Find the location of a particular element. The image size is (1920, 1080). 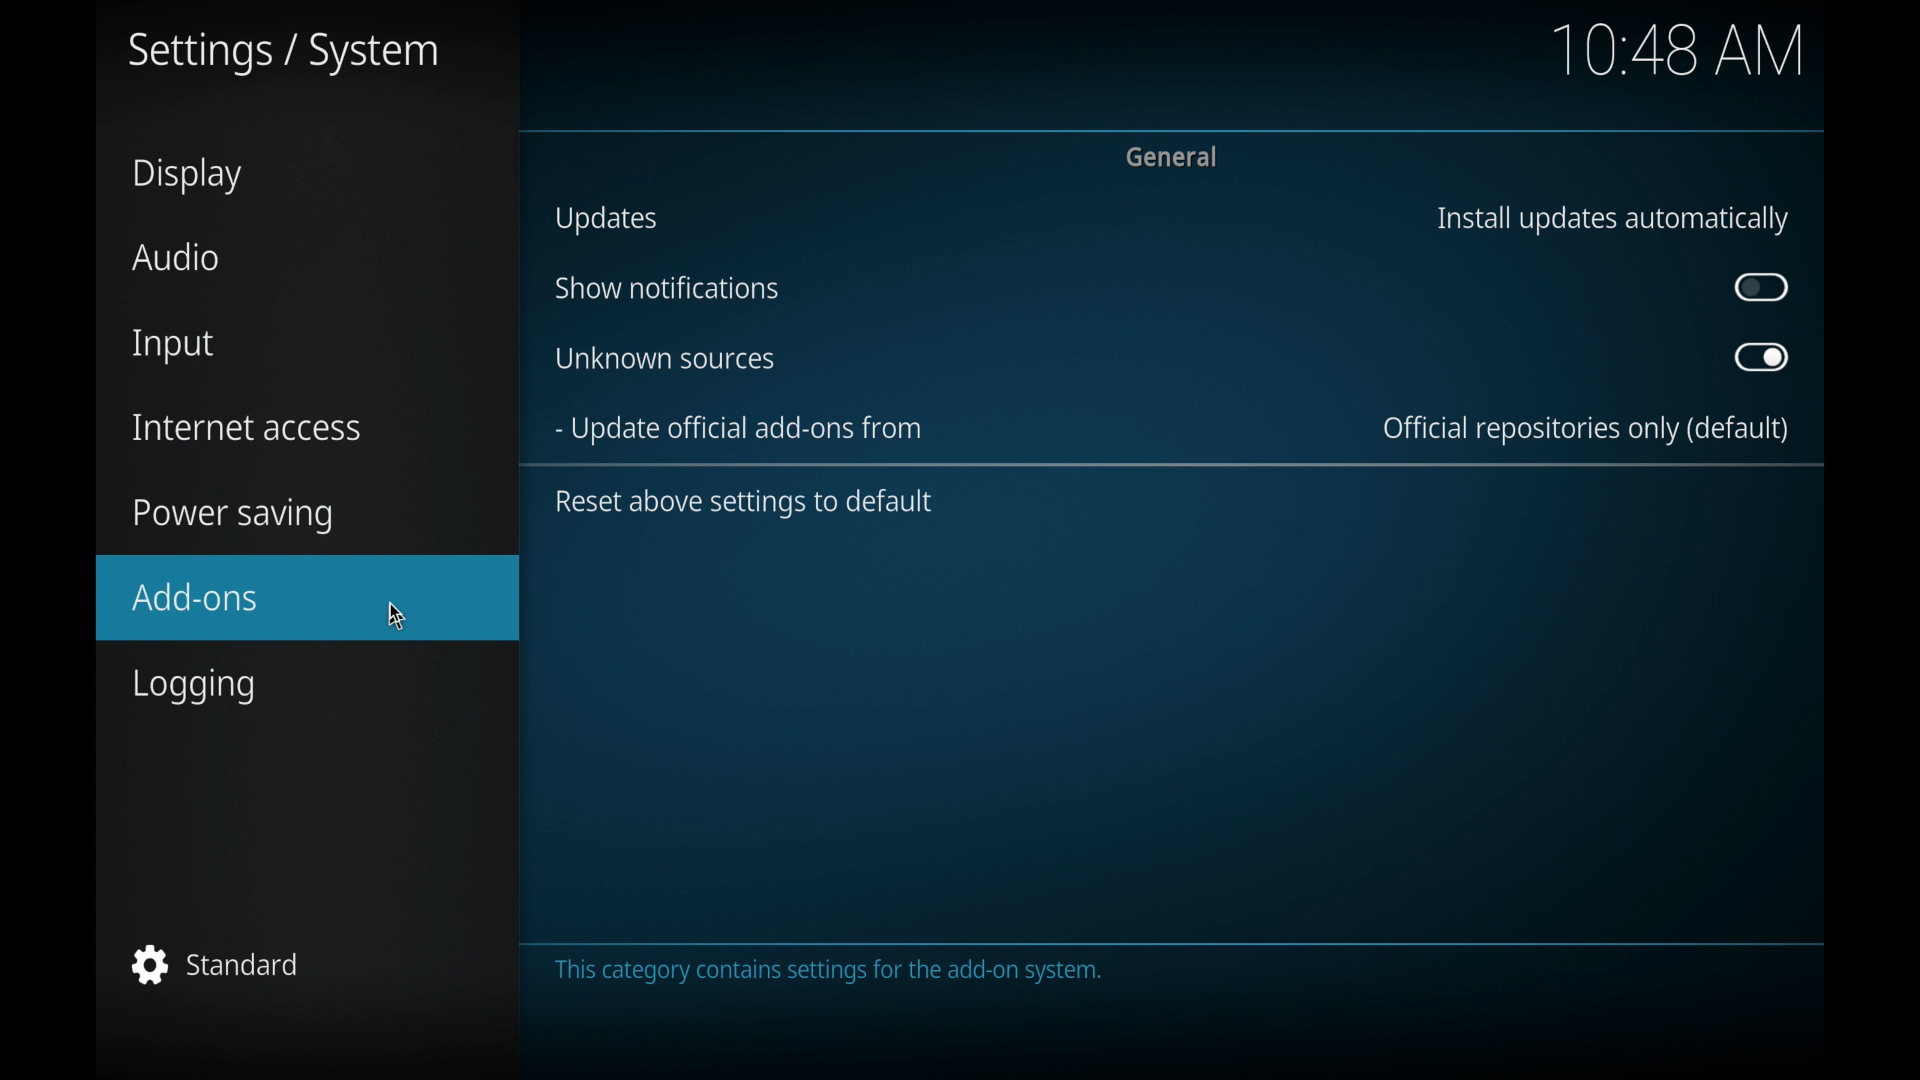

general is located at coordinates (1175, 157).